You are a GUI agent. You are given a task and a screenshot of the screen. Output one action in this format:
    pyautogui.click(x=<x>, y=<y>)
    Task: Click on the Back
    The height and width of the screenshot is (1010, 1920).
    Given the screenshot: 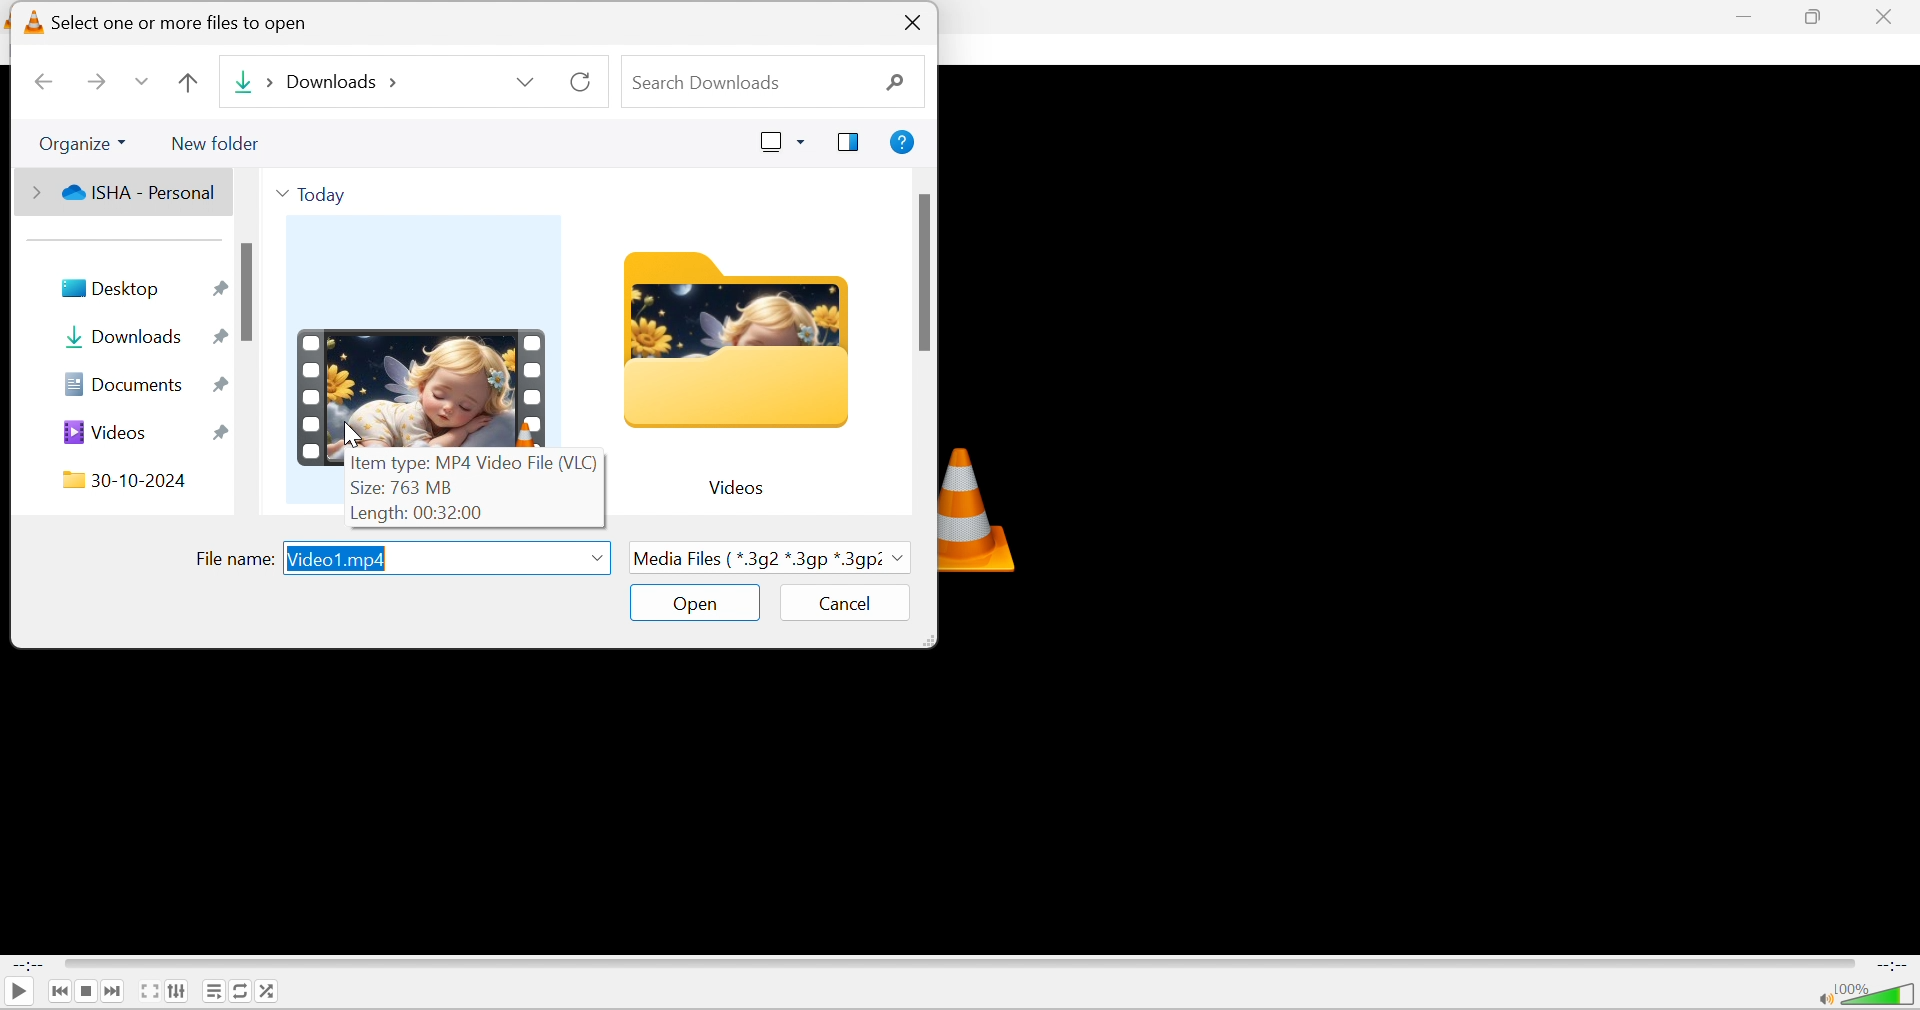 What is the action you would take?
    pyautogui.click(x=43, y=81)
    